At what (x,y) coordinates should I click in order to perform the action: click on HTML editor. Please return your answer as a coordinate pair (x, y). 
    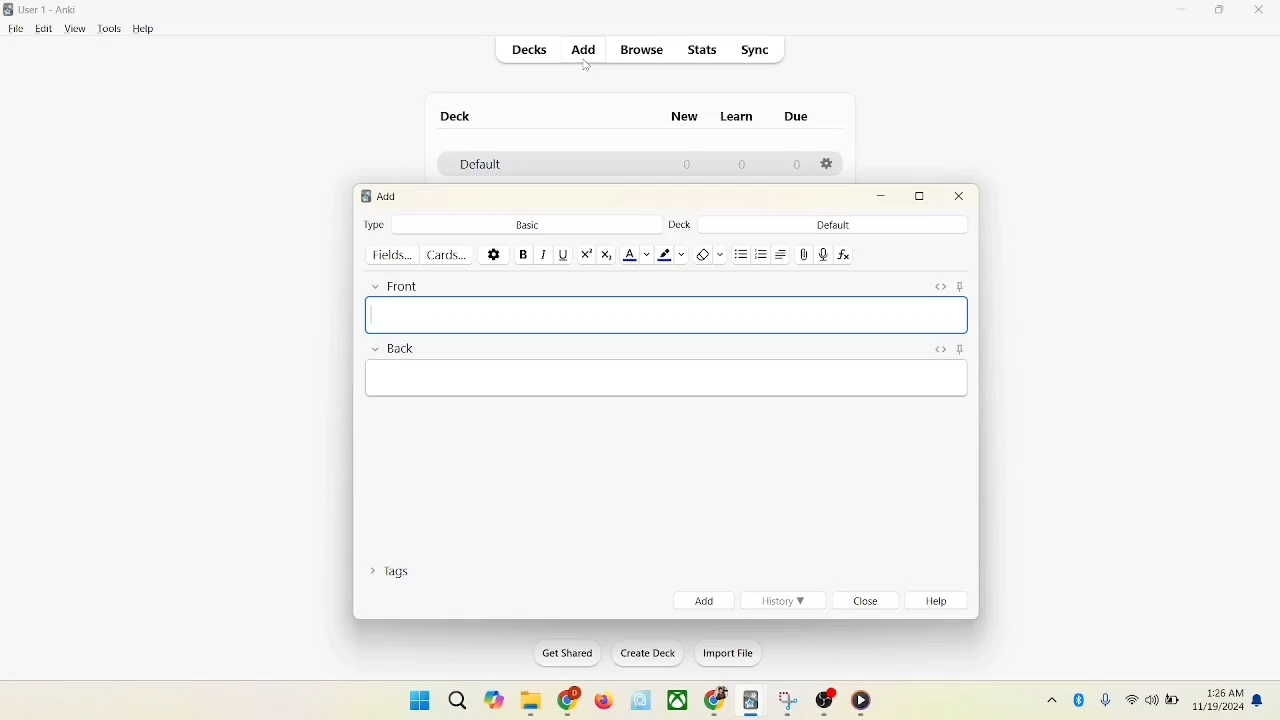
    Looking at the image, I should click on (940, 286).